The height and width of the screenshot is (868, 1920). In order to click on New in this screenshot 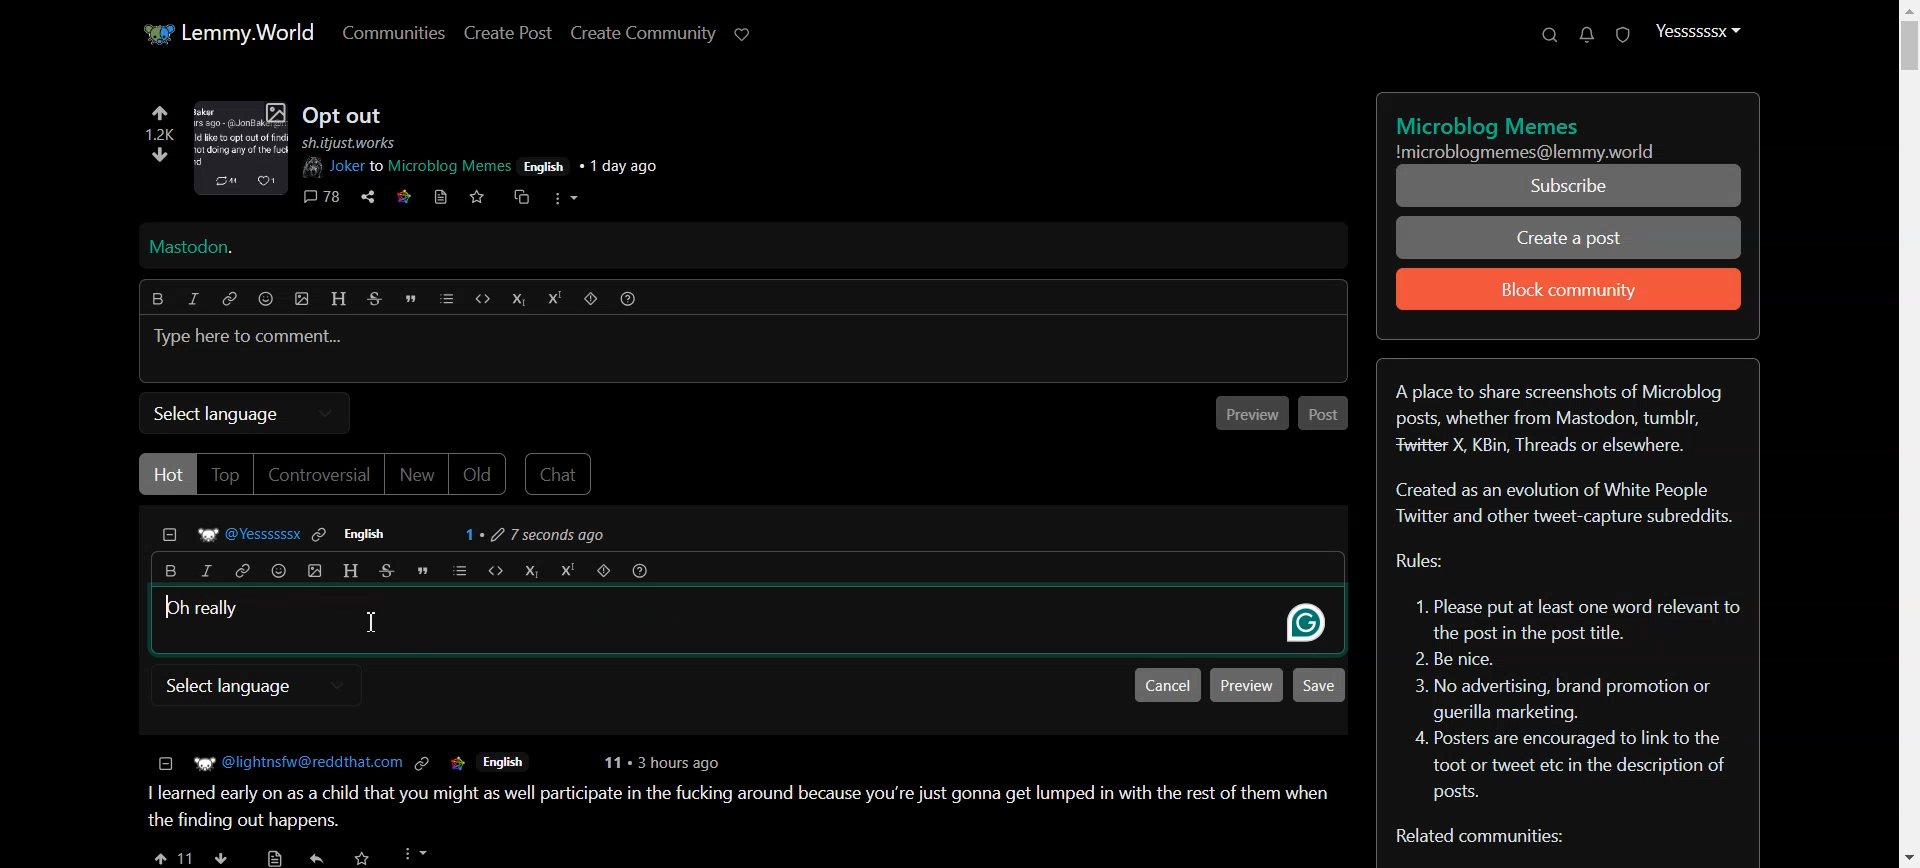, I will do `click(417, 475)`.